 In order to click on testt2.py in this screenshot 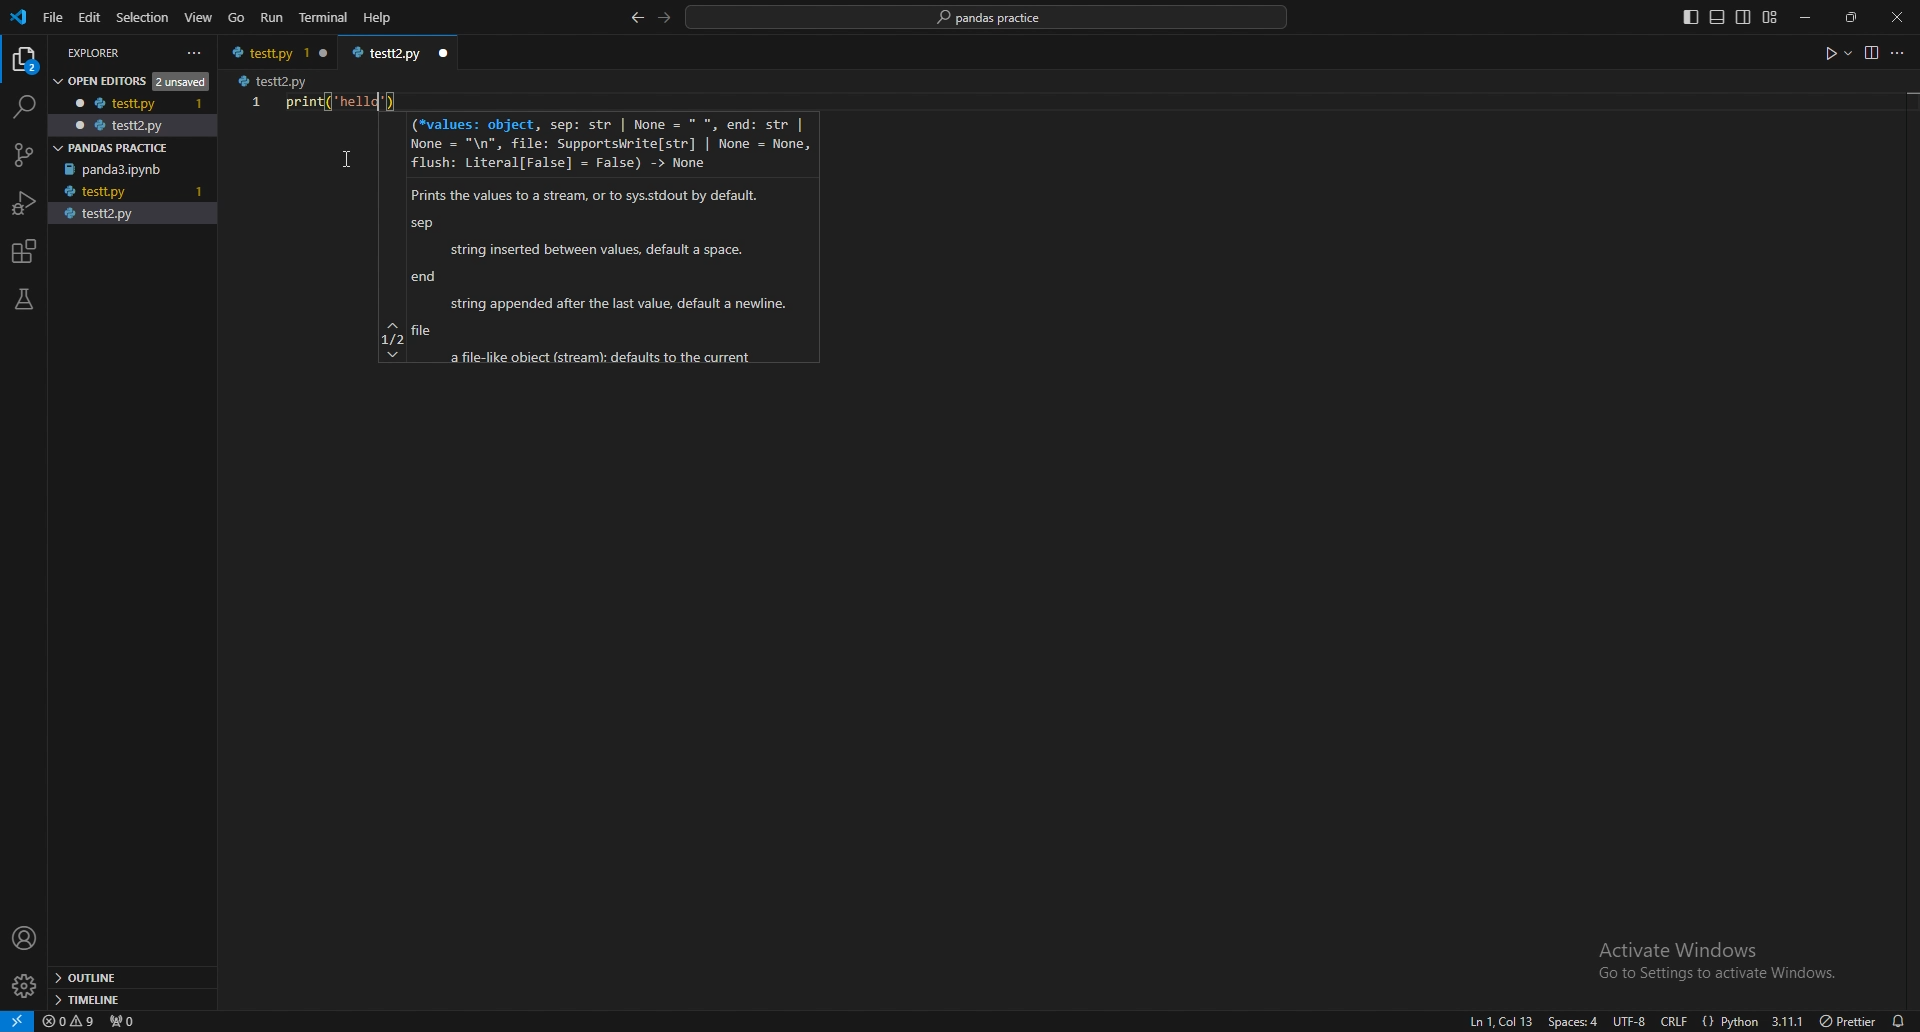, I will do `click(125, 214)`.